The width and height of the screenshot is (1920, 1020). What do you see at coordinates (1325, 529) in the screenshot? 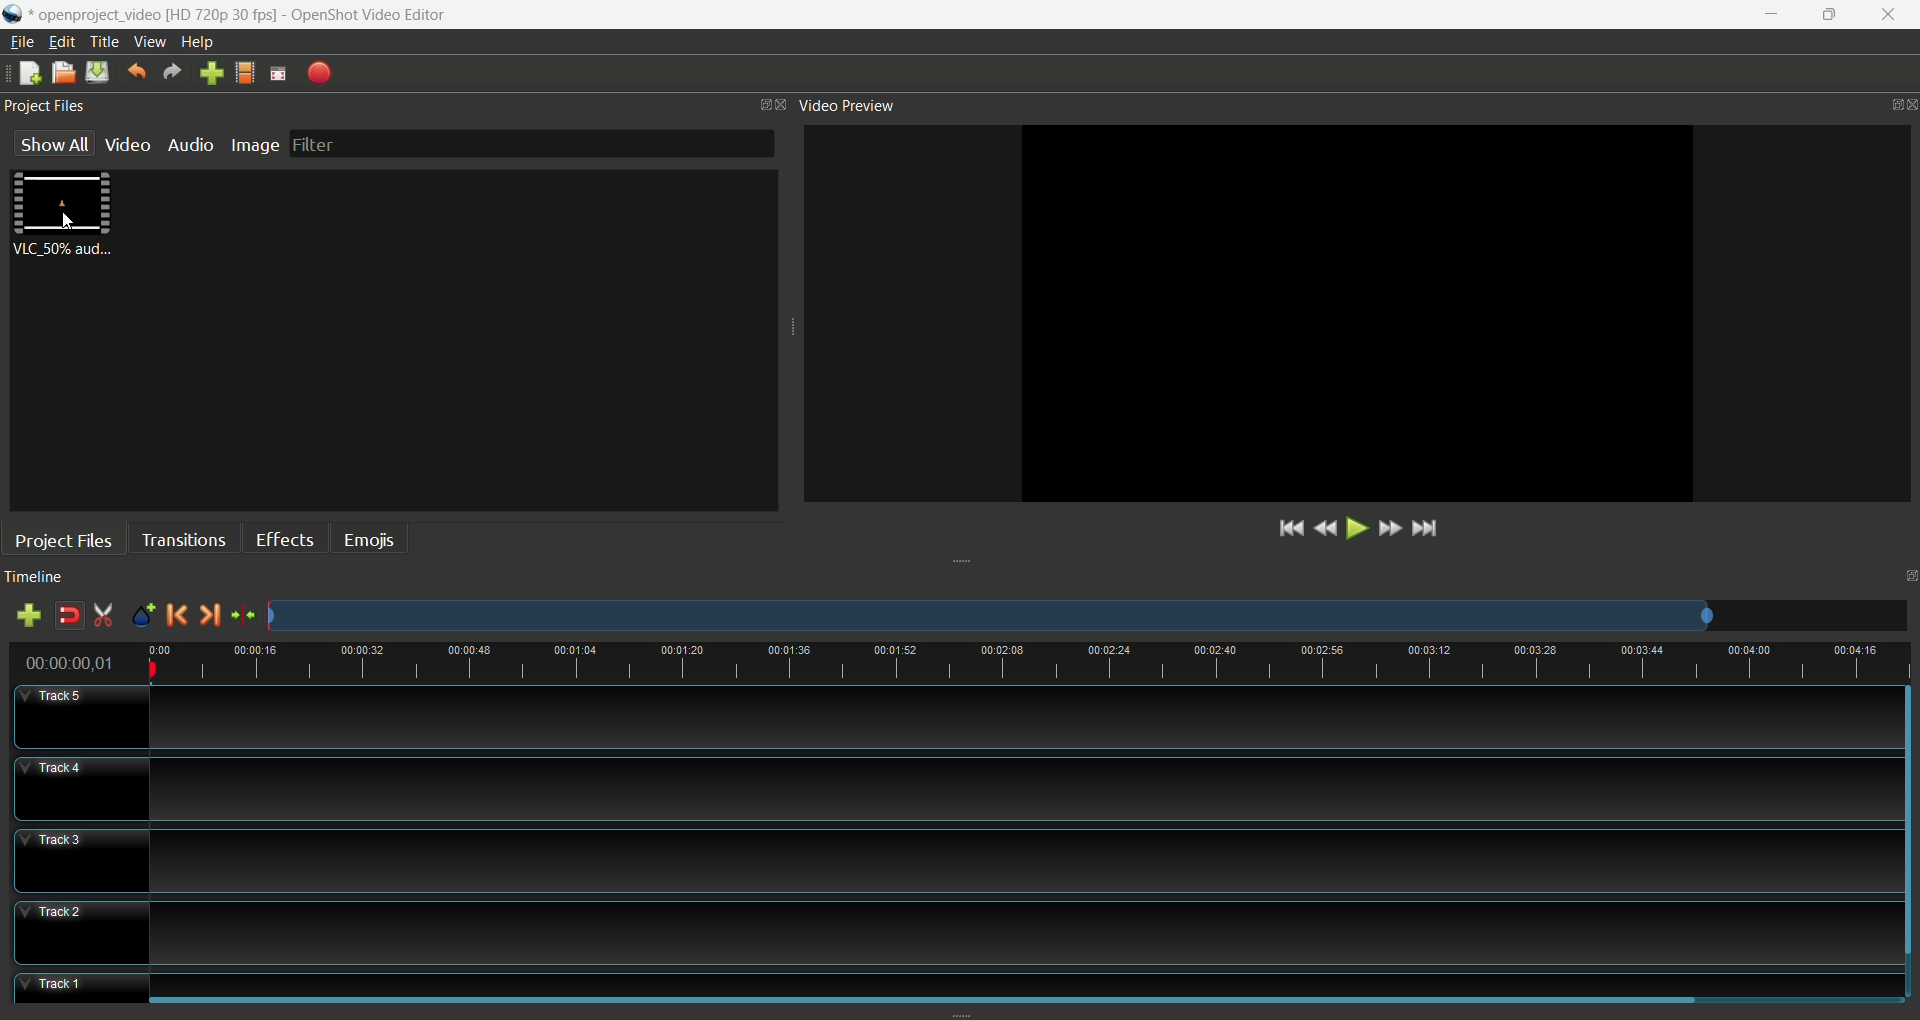
I see `rewind` at bounding box center [1325, 529].